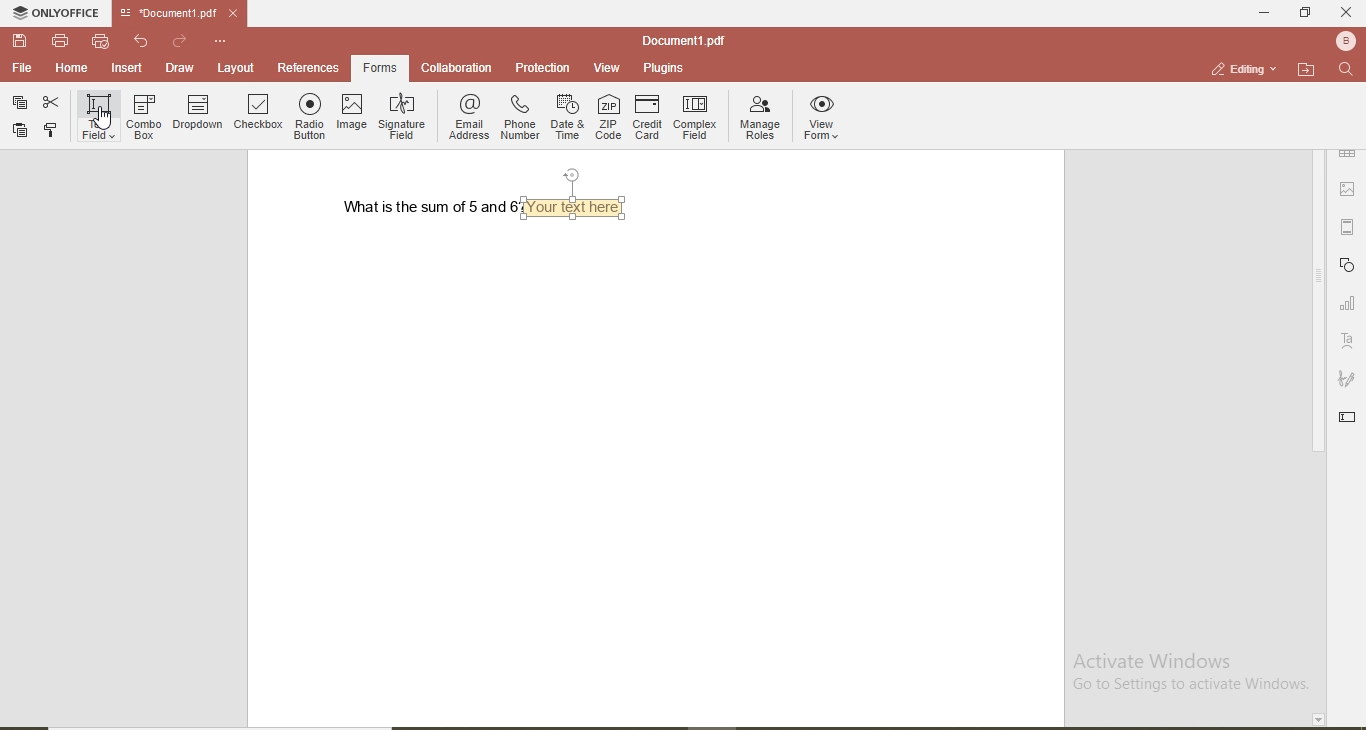  What do you see at coordinates (1347, 418) in the screenshot?
I see `edit text` at bounding box center [1347, 418].